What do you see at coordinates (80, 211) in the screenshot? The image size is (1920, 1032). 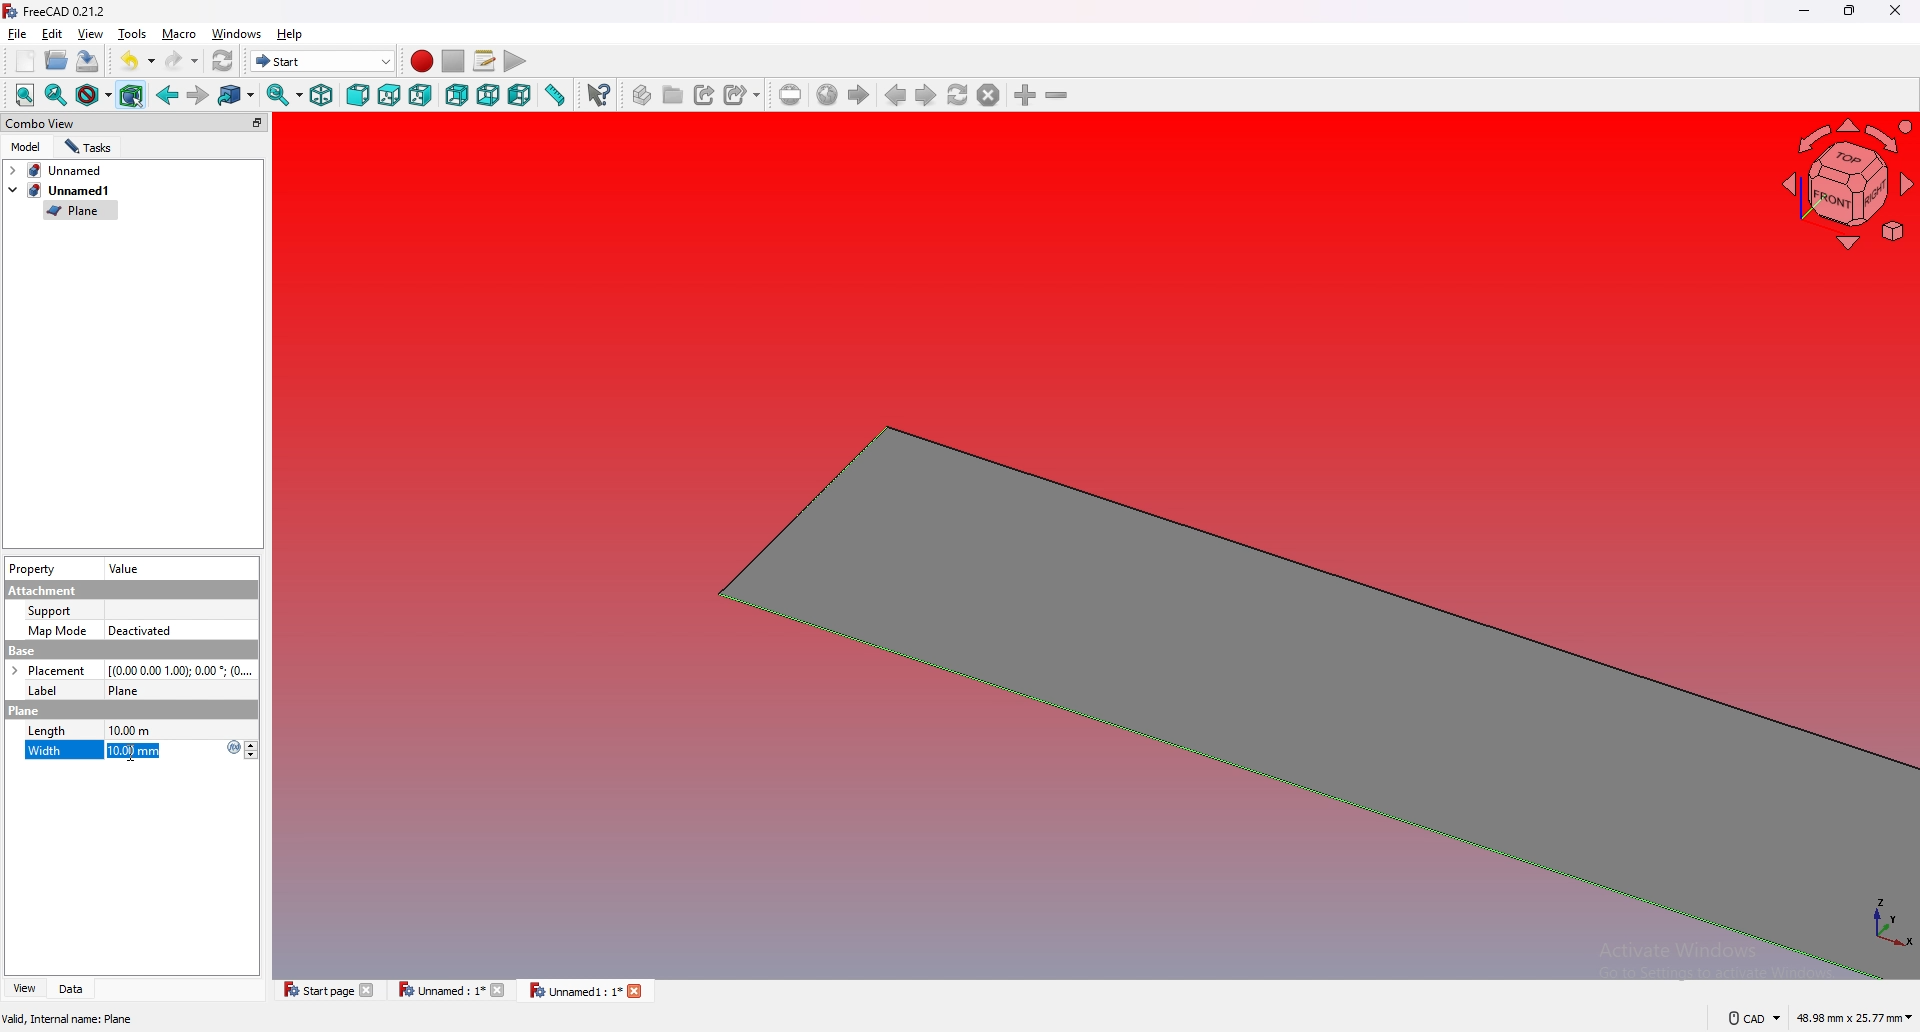 I see `plane` at bounding box center [80, 211].